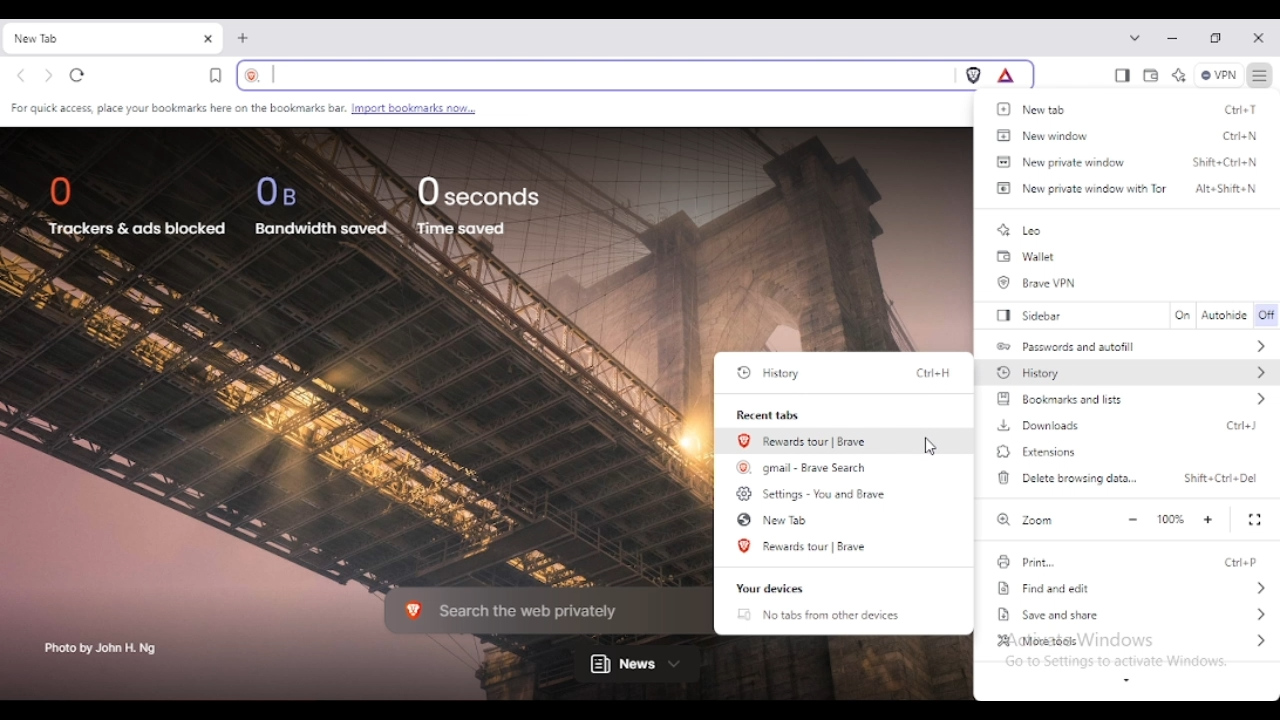  Describe the element at coordinates (930, 447) in the screenshot. I see `cursor` at that location.